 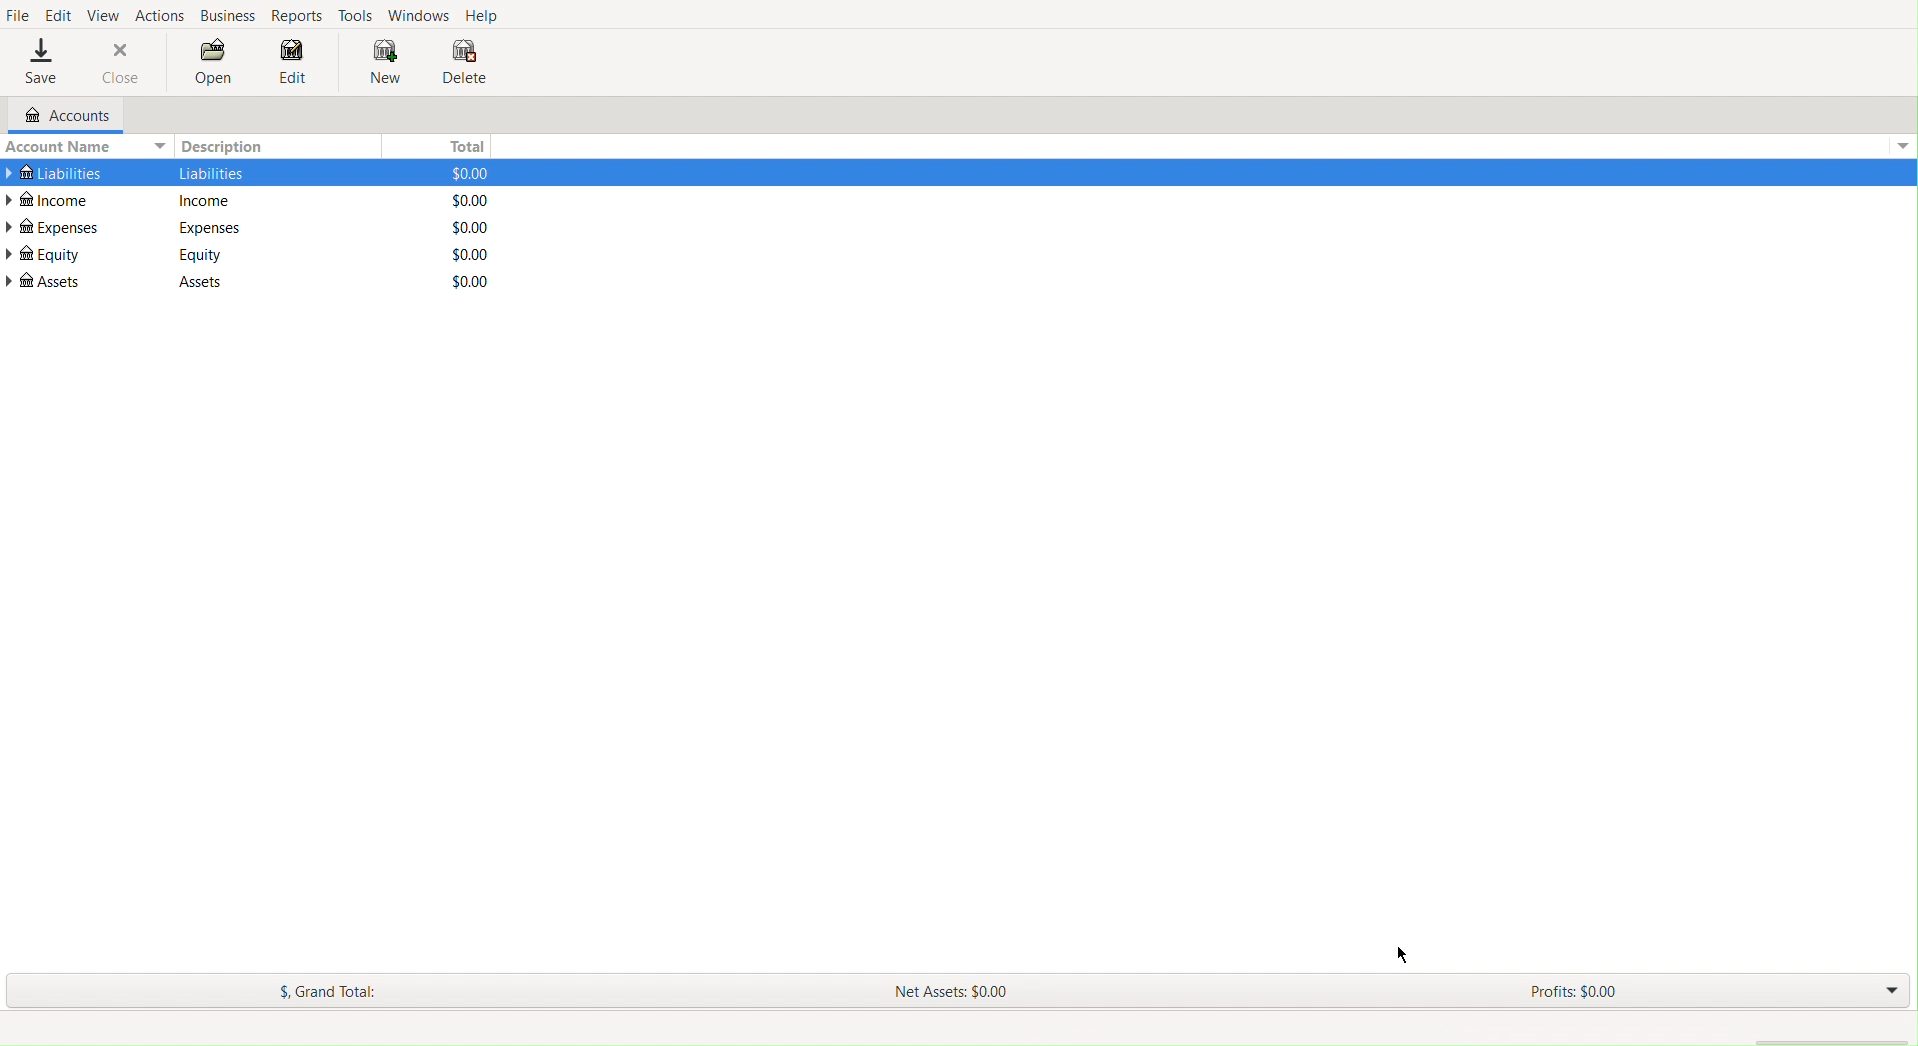 I want to click on Actions, so click(x=160, y=13).